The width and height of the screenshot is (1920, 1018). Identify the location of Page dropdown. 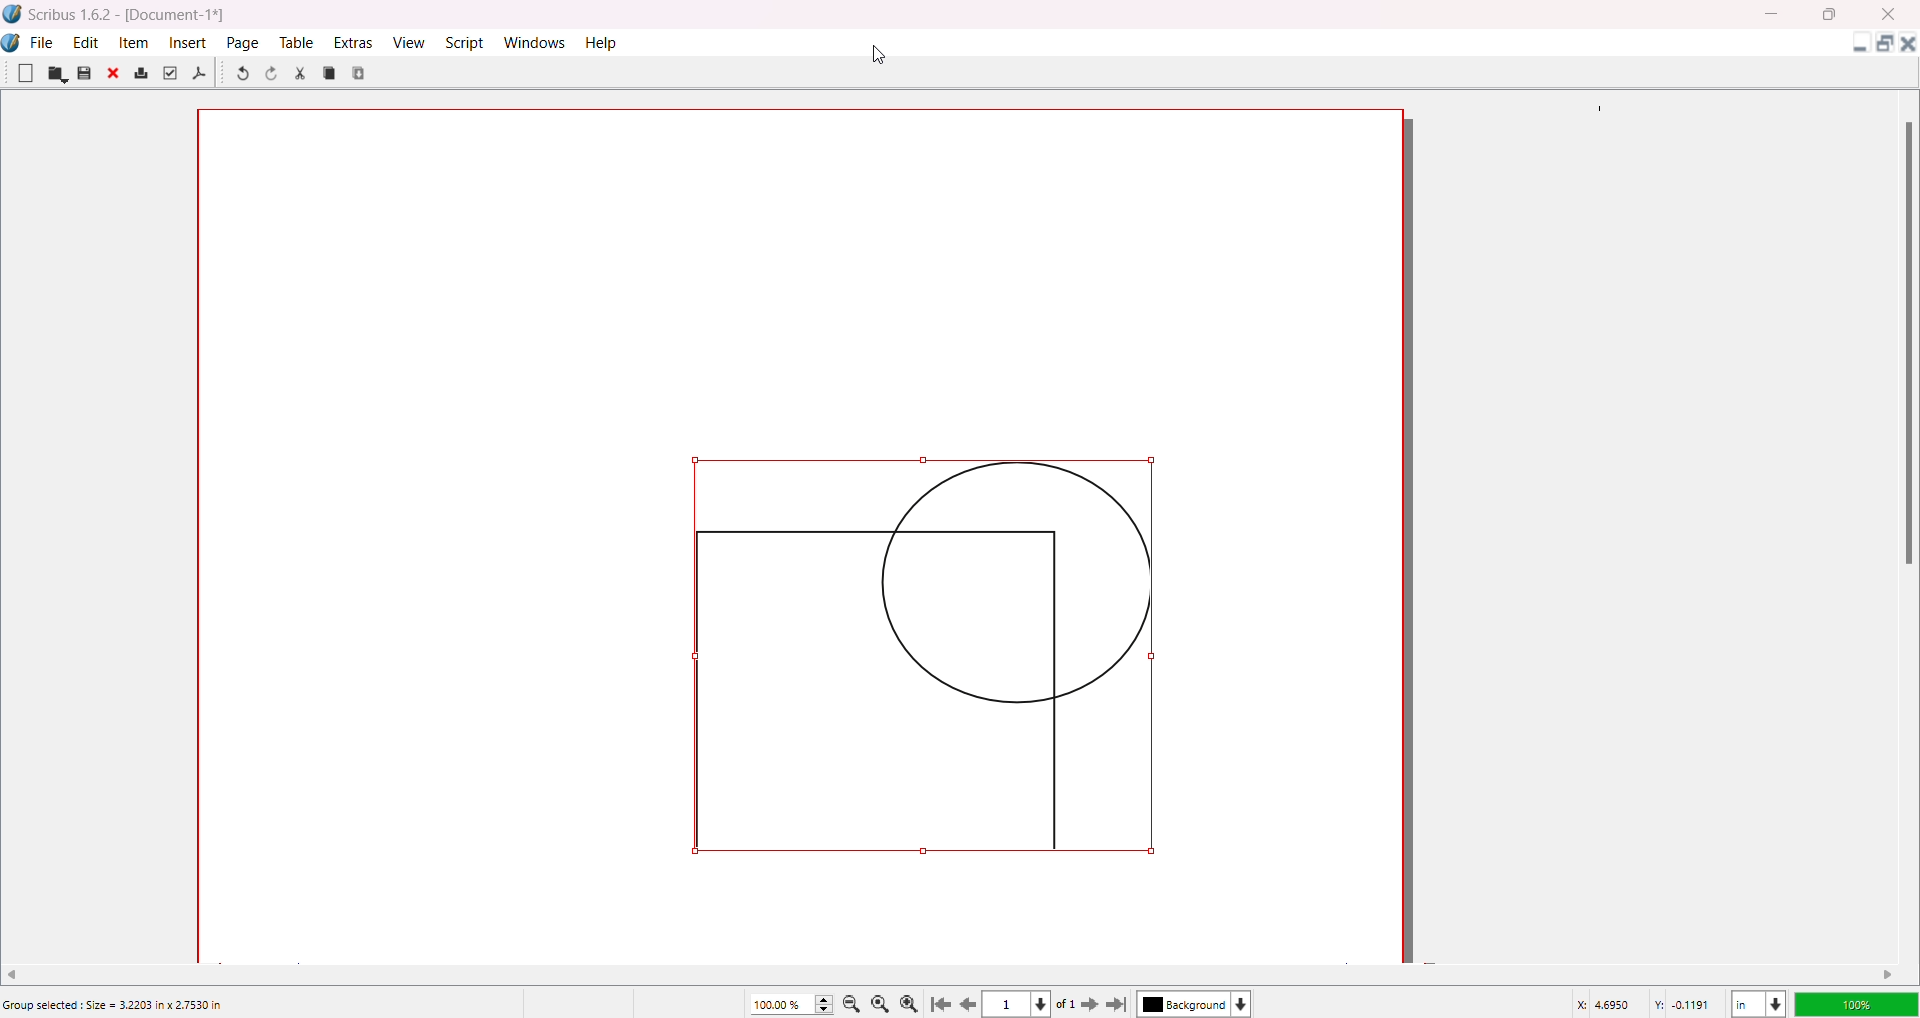
(1049, 1003).